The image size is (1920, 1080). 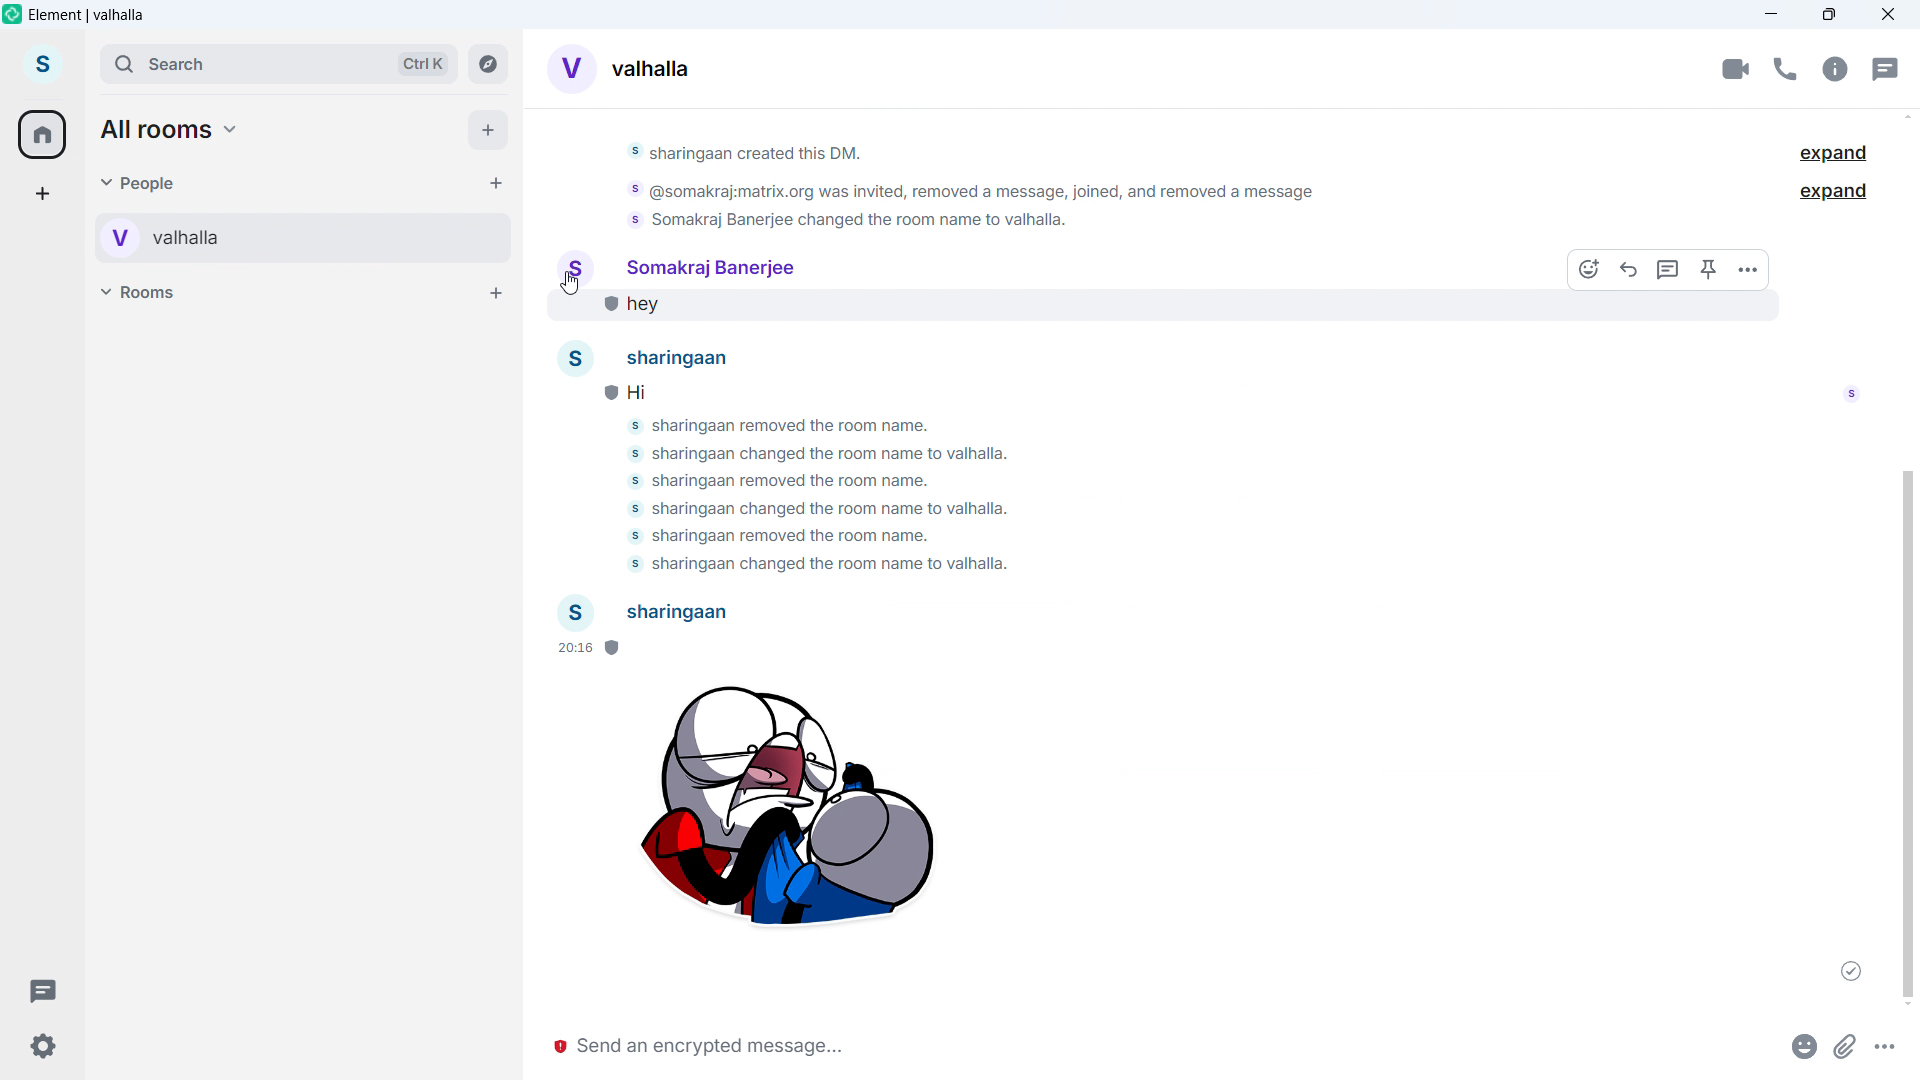 What do you see at coordinates (1630, 268) in the screenshot?
I see `reply ` at bounding box center [1630, 268].